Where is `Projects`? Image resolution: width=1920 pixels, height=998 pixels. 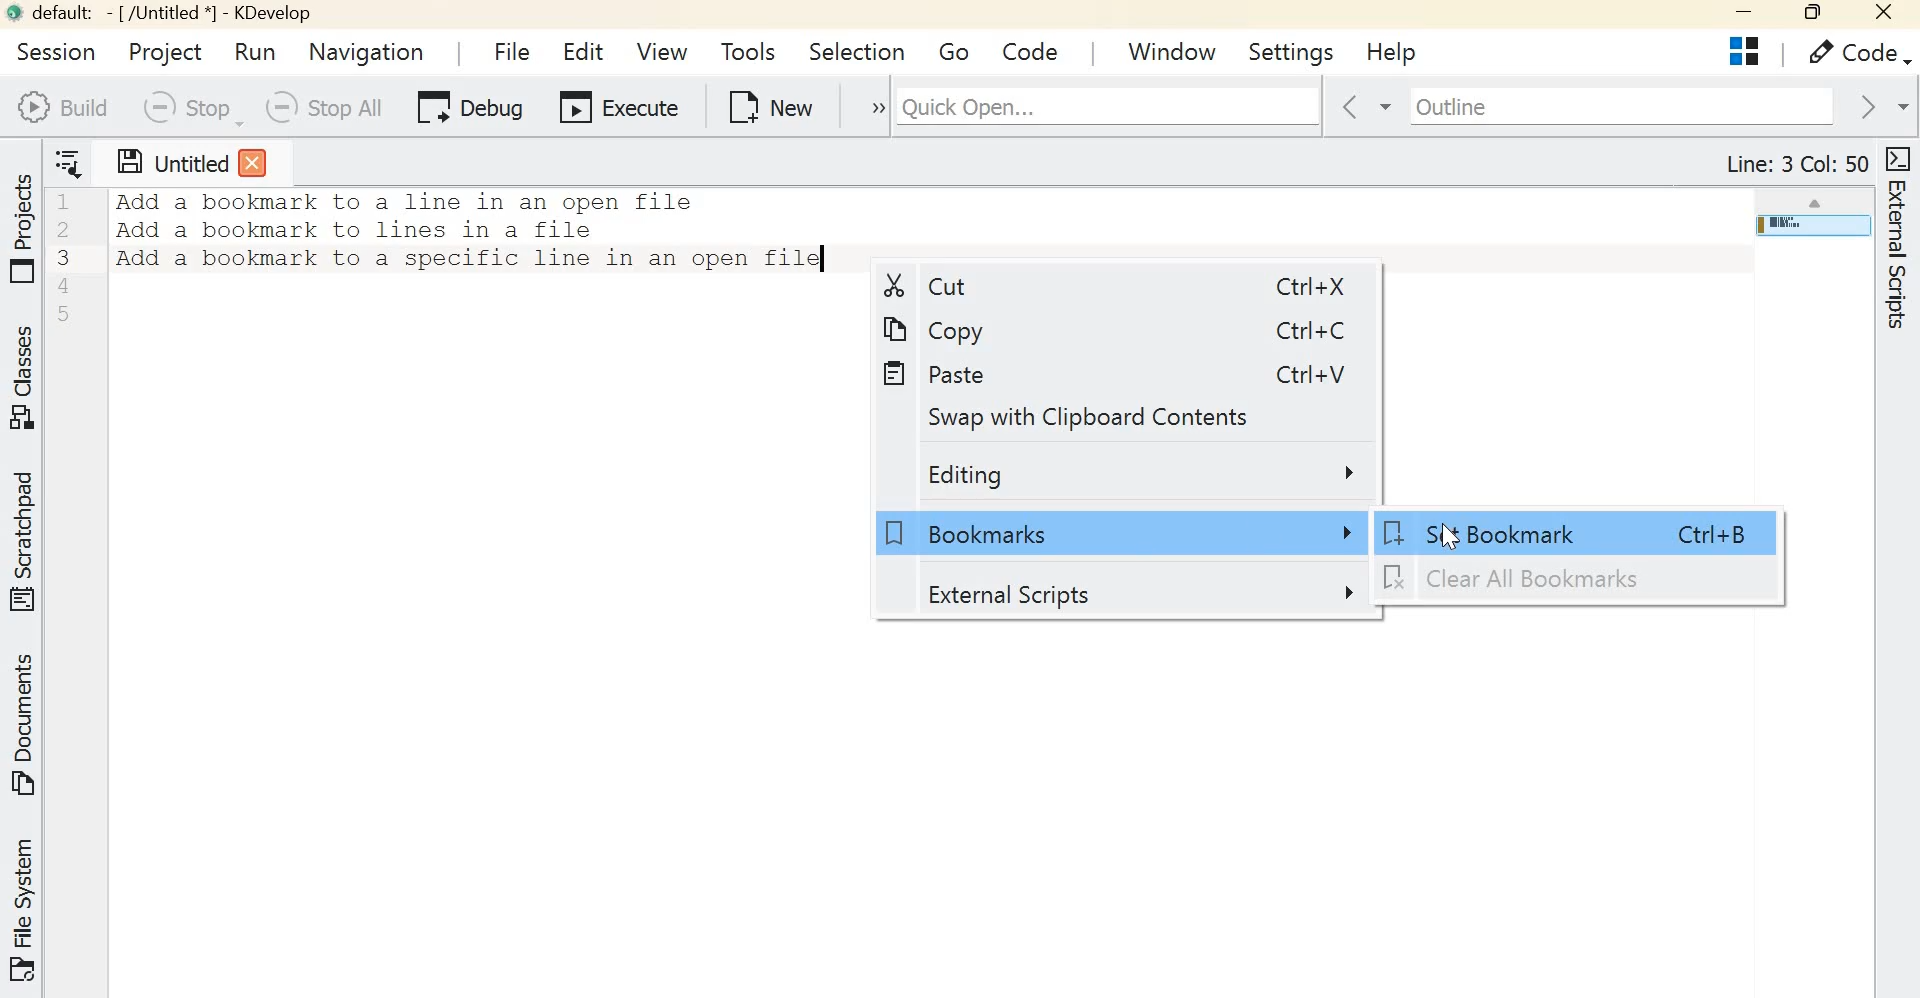 Projects is located at coordinates (1749, 53).